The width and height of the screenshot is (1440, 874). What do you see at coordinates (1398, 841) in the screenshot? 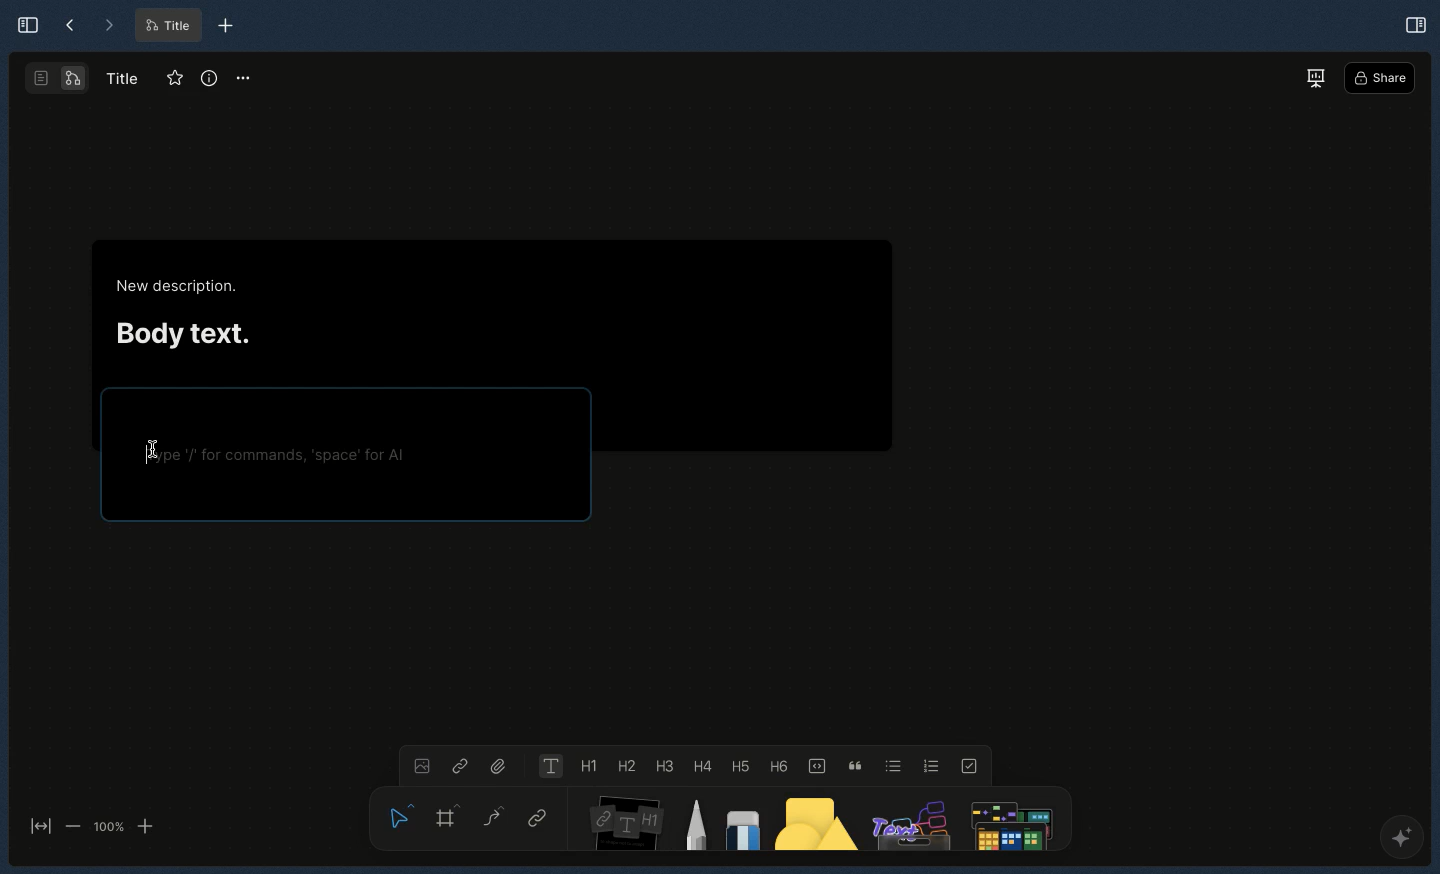
I see `AFFINE AI` at bounding box center [1398, 841].